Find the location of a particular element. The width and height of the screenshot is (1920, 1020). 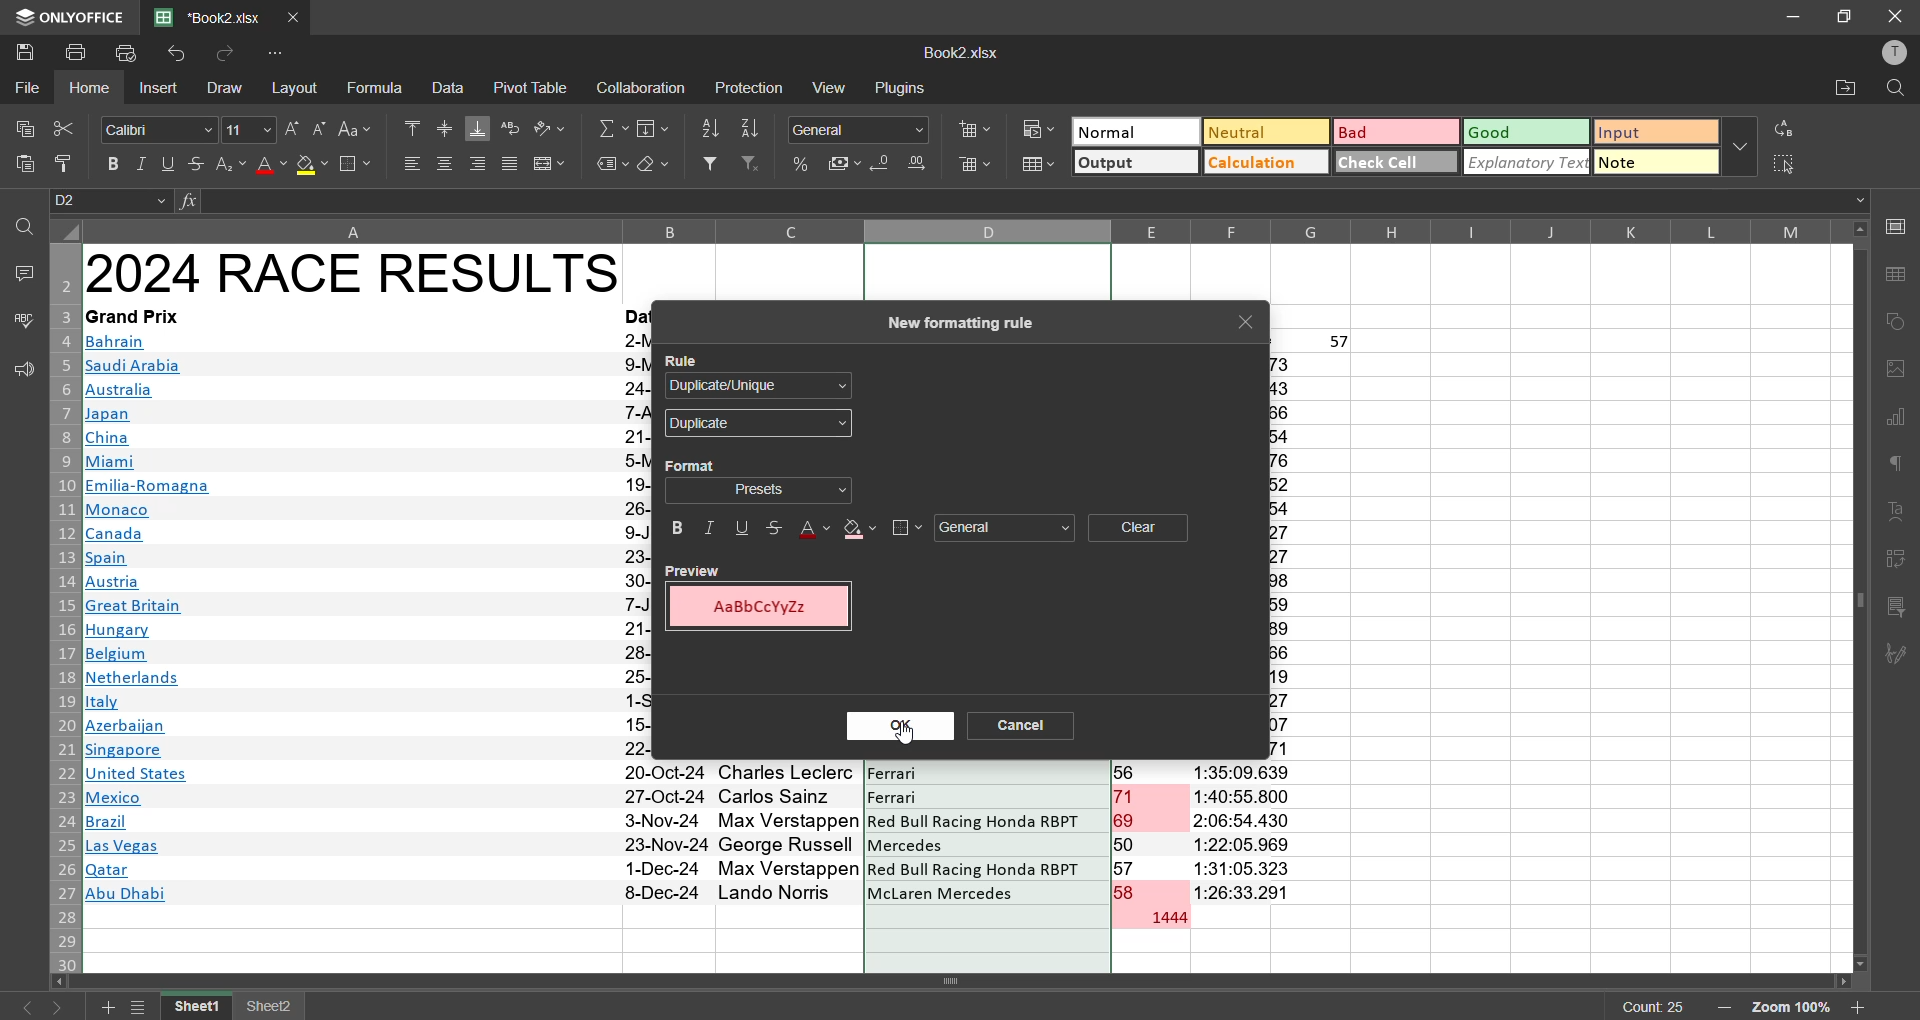

close tab is located at coordinates (298, 15).